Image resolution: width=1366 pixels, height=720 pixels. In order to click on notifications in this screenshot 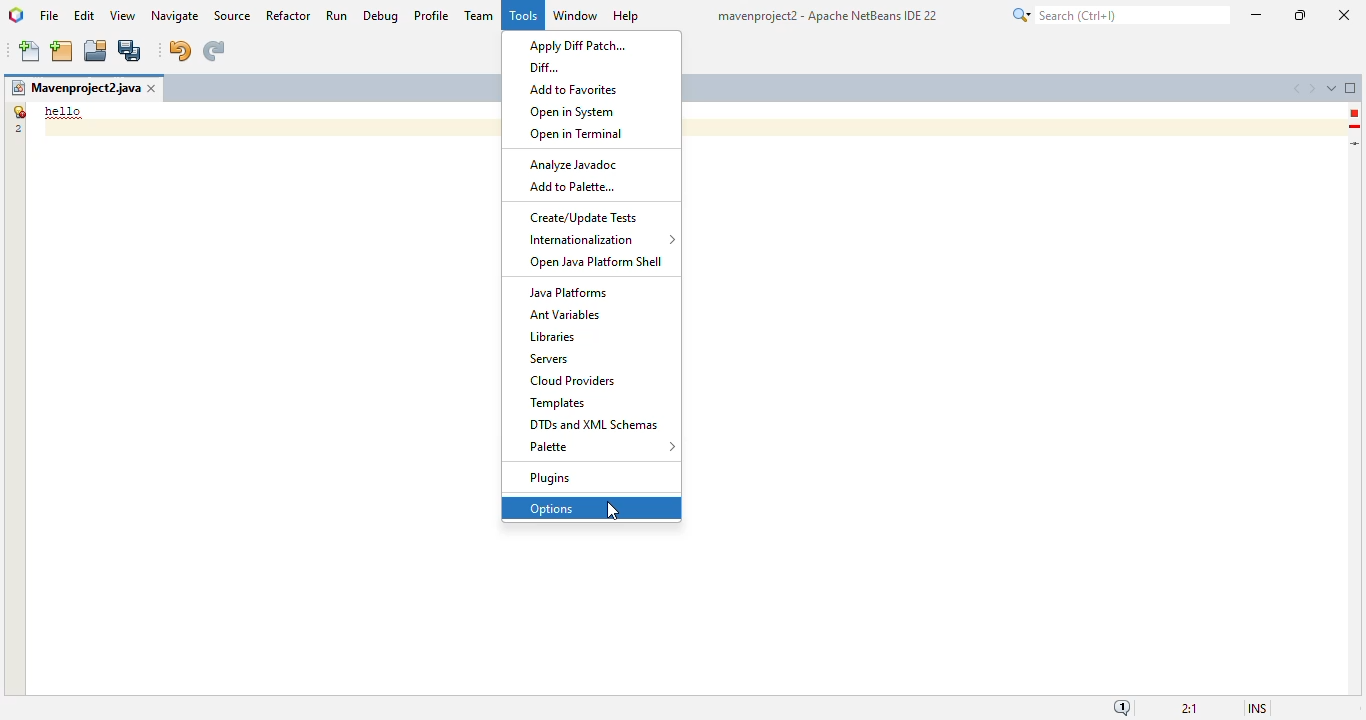, I will do `click(1123, 708)`.